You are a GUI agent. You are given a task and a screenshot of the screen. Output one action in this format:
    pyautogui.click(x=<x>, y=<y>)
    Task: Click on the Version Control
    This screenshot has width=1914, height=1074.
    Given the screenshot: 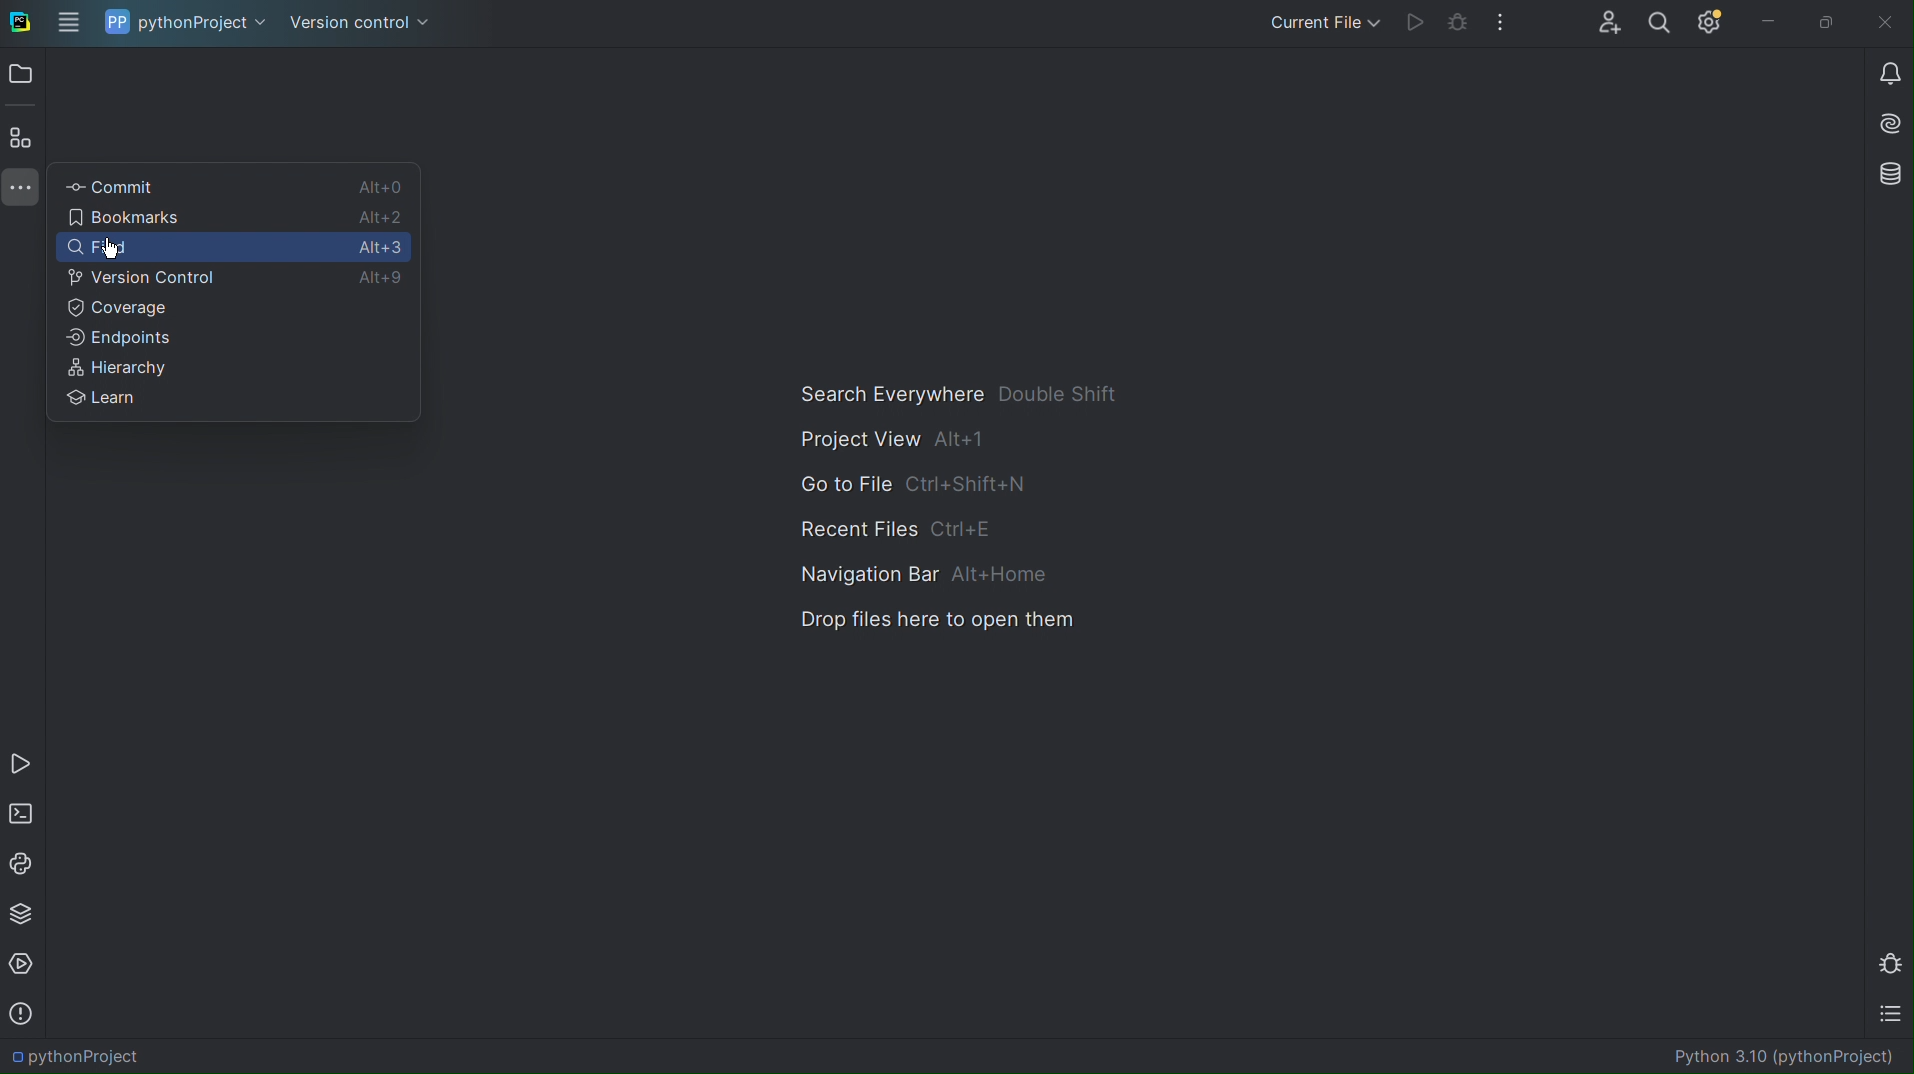 What is the action you would take?
    pyautogui.click(x=135, y=278)
    